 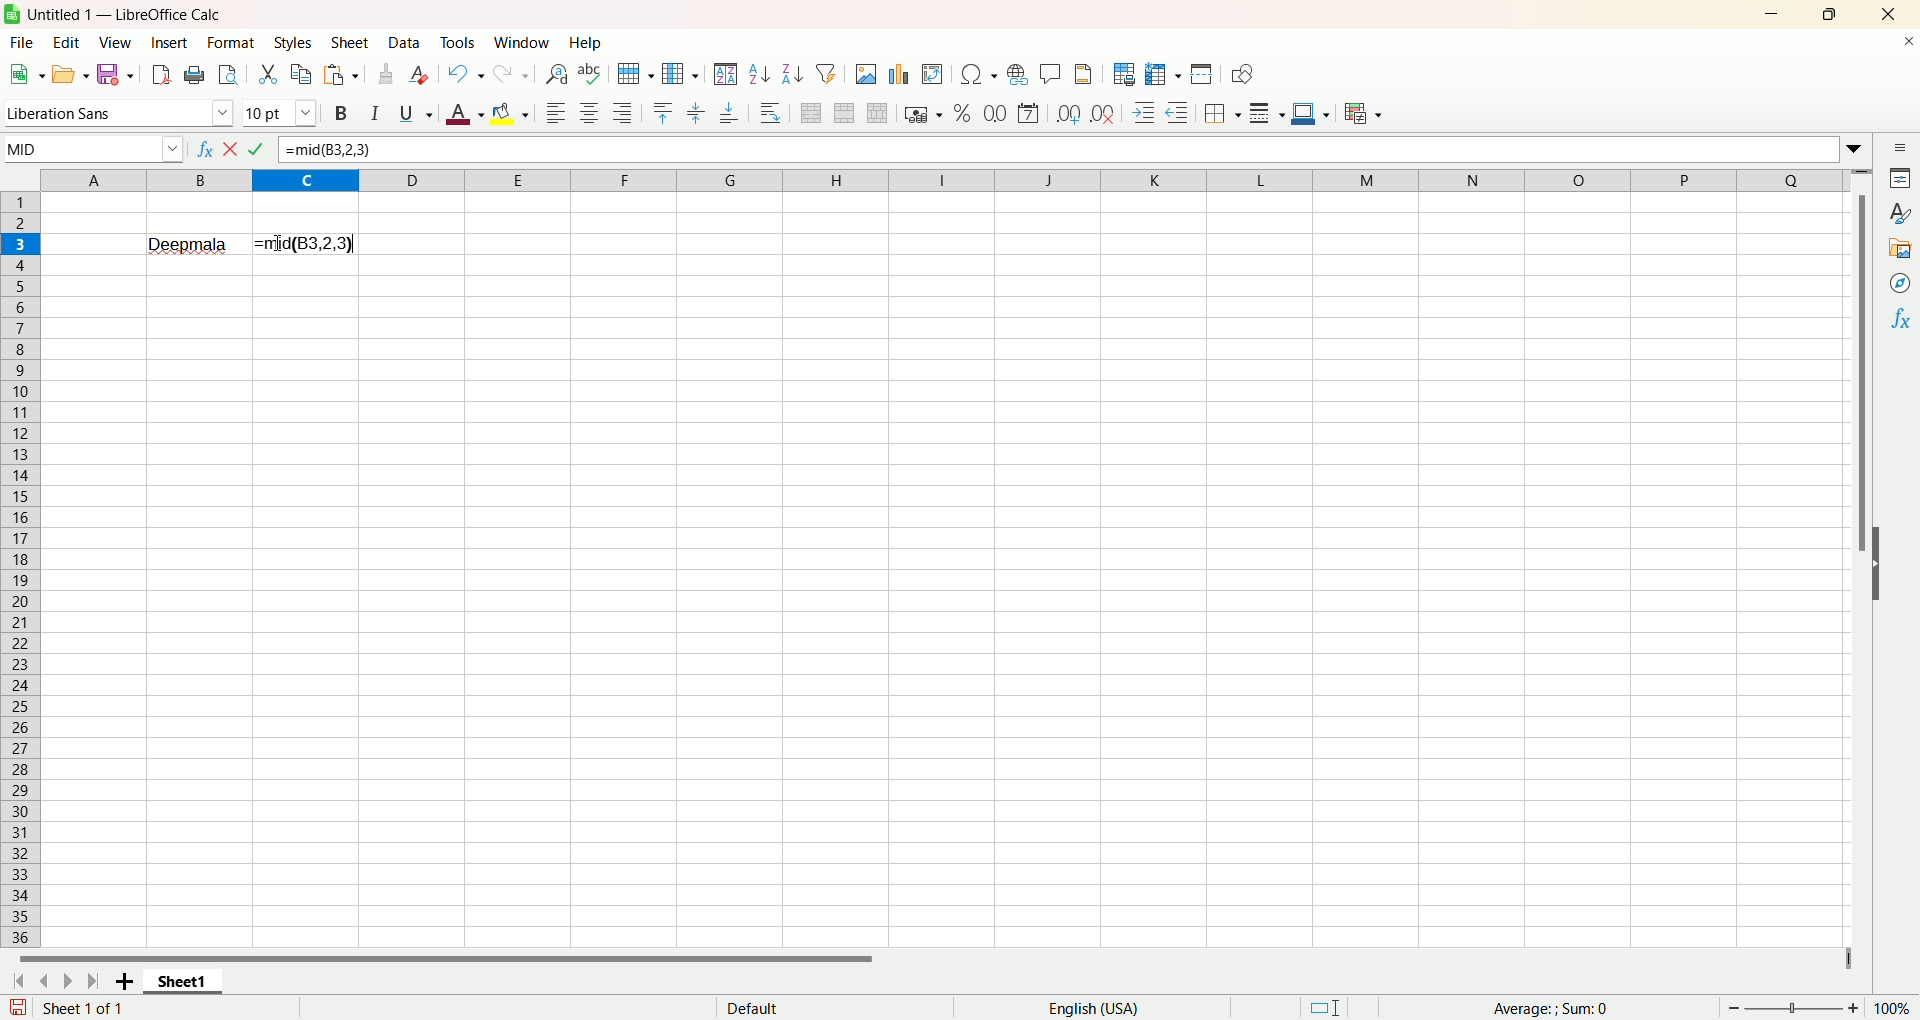 What do you see at coordinates (661, 114) in the screenshot?
I see `Align top` at bounding box center [661, 114].